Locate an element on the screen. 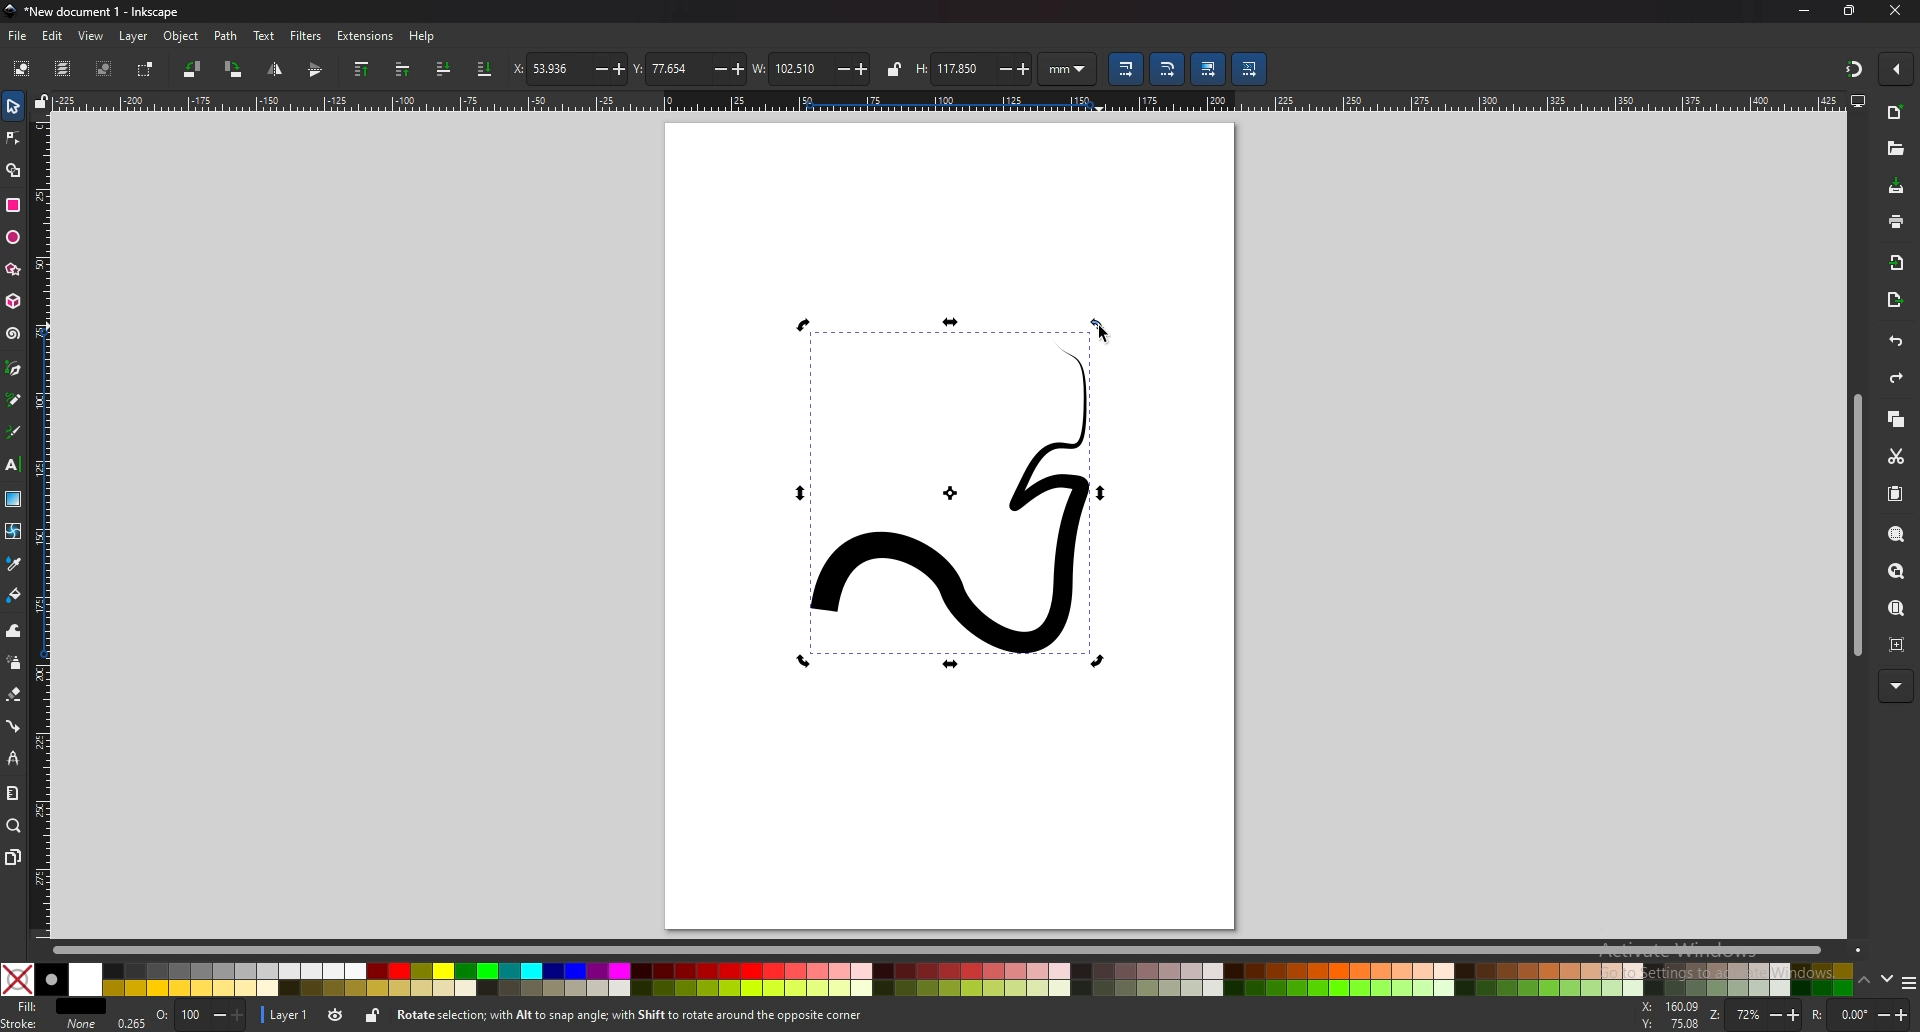 This screenshot has width=1920, height=1032. more colors is located at coordinates (1908, 982).